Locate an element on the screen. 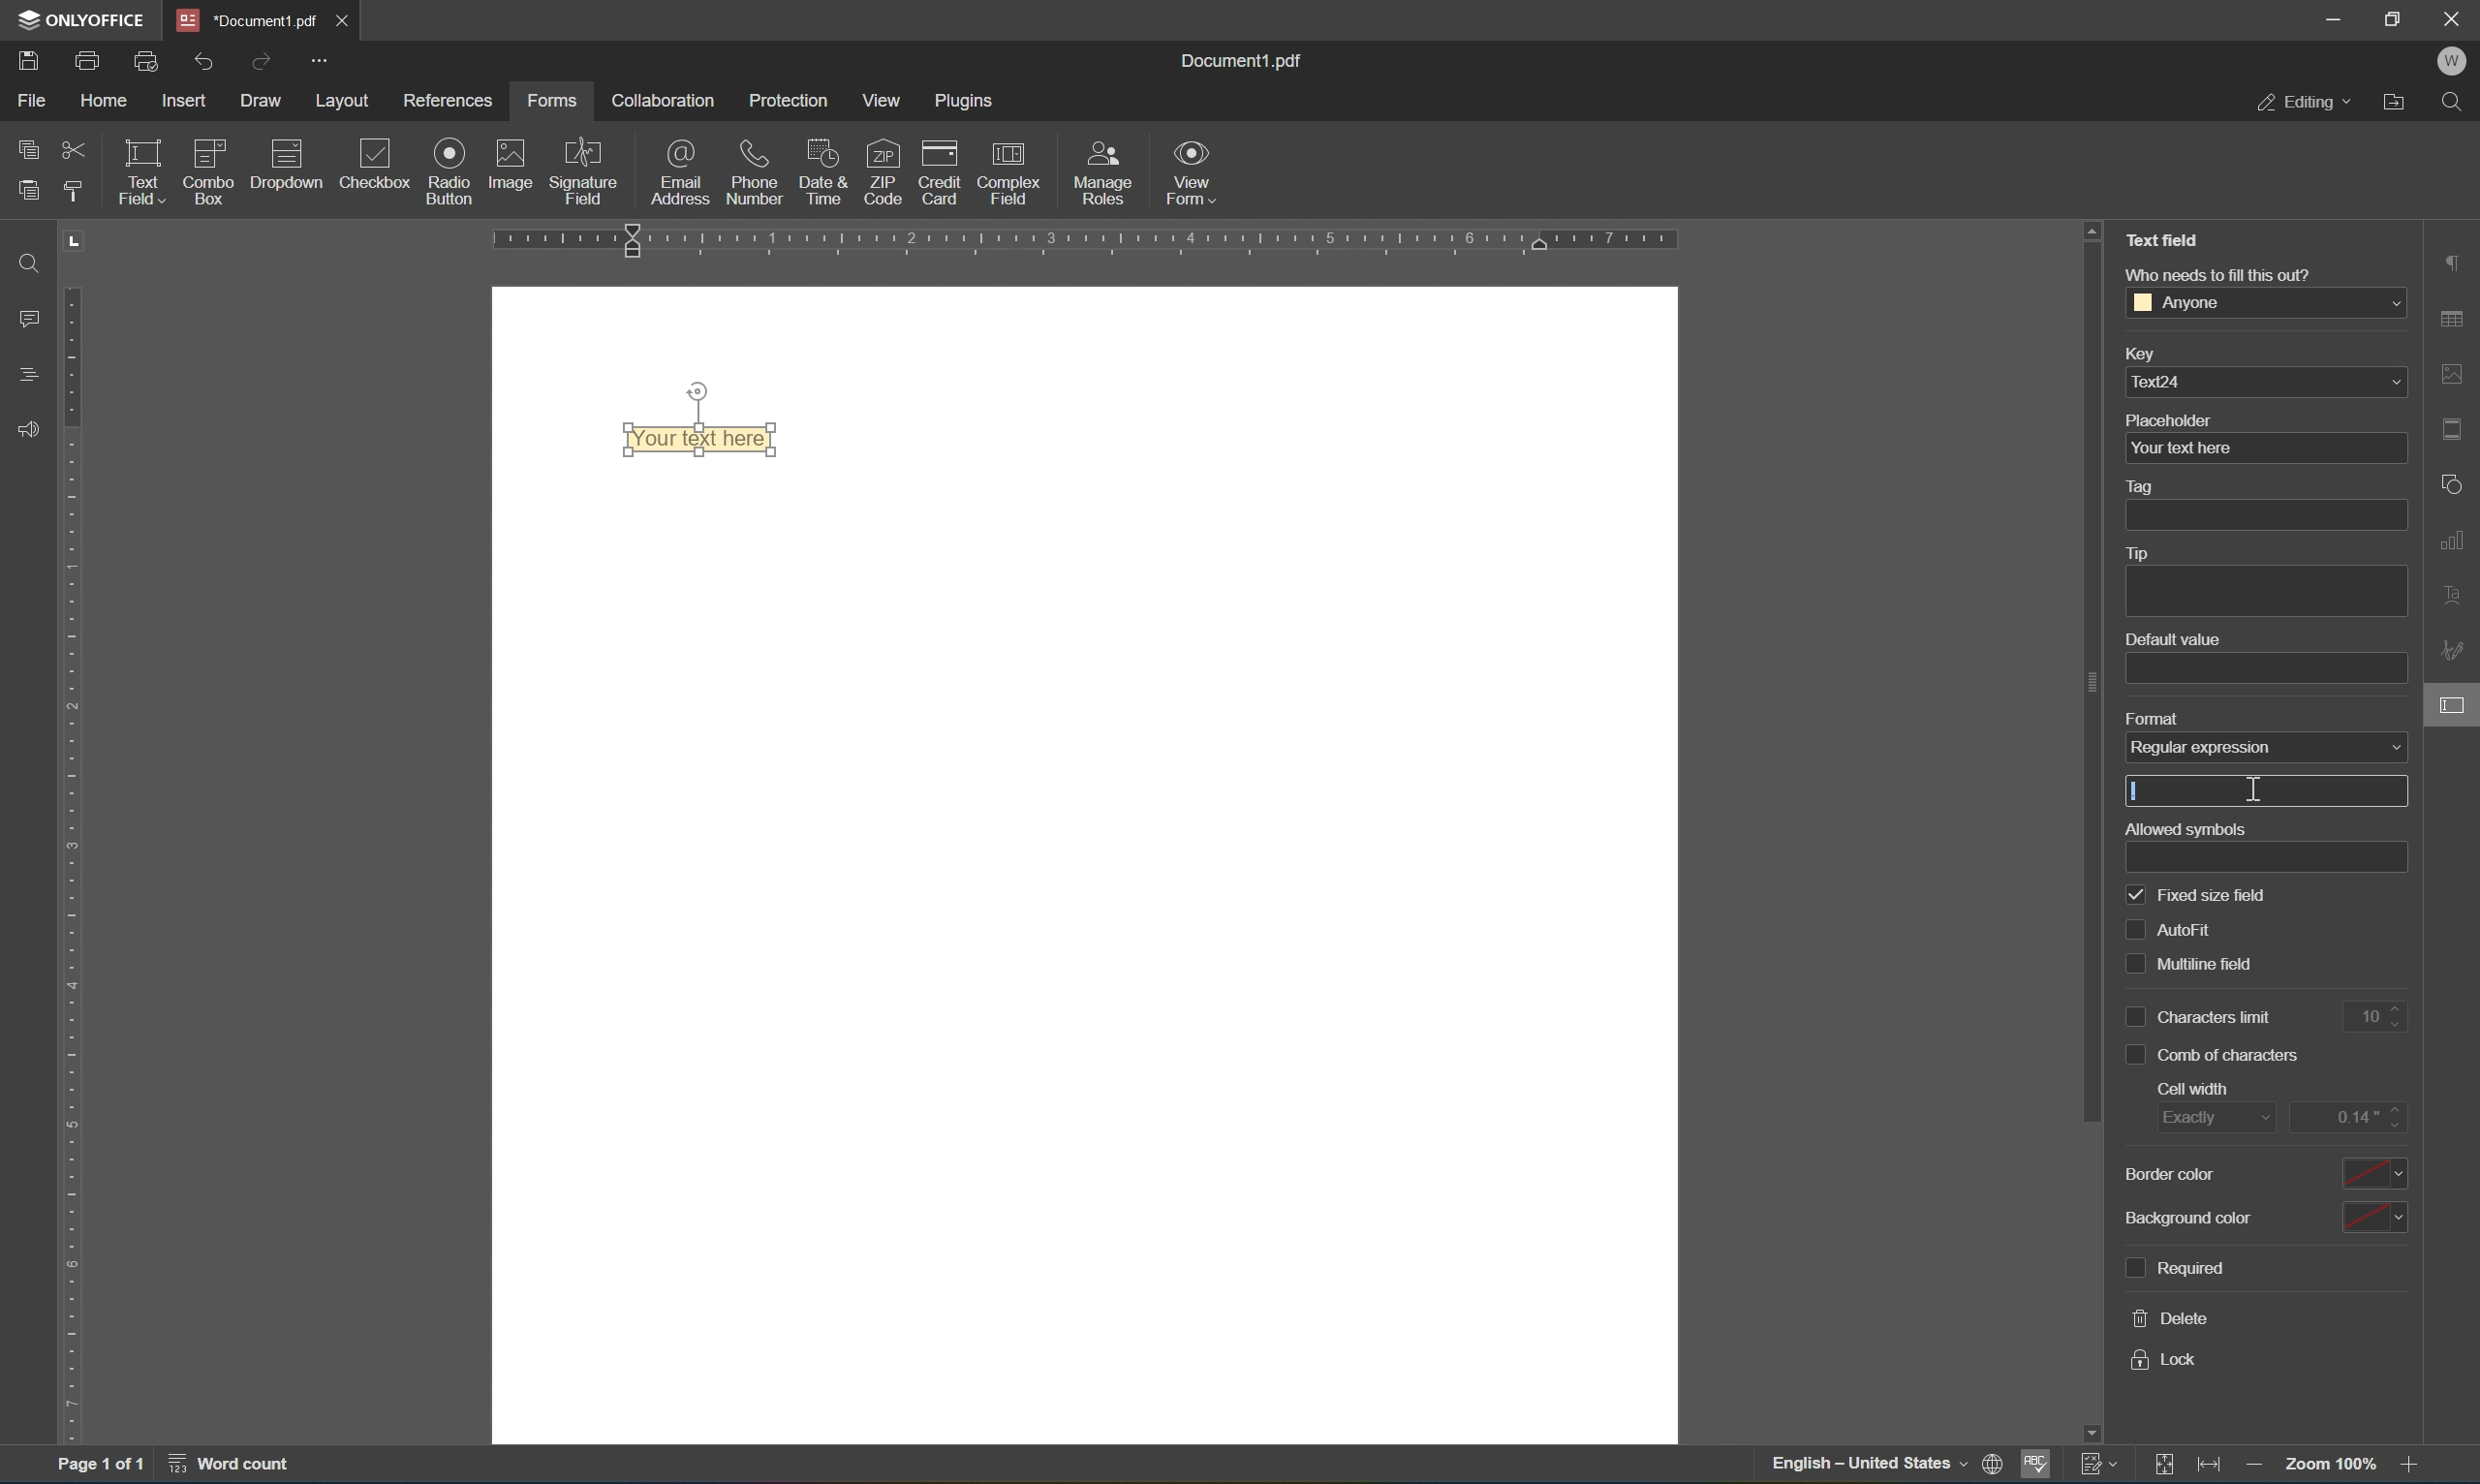  date and time is located at coordinates (823, 170).